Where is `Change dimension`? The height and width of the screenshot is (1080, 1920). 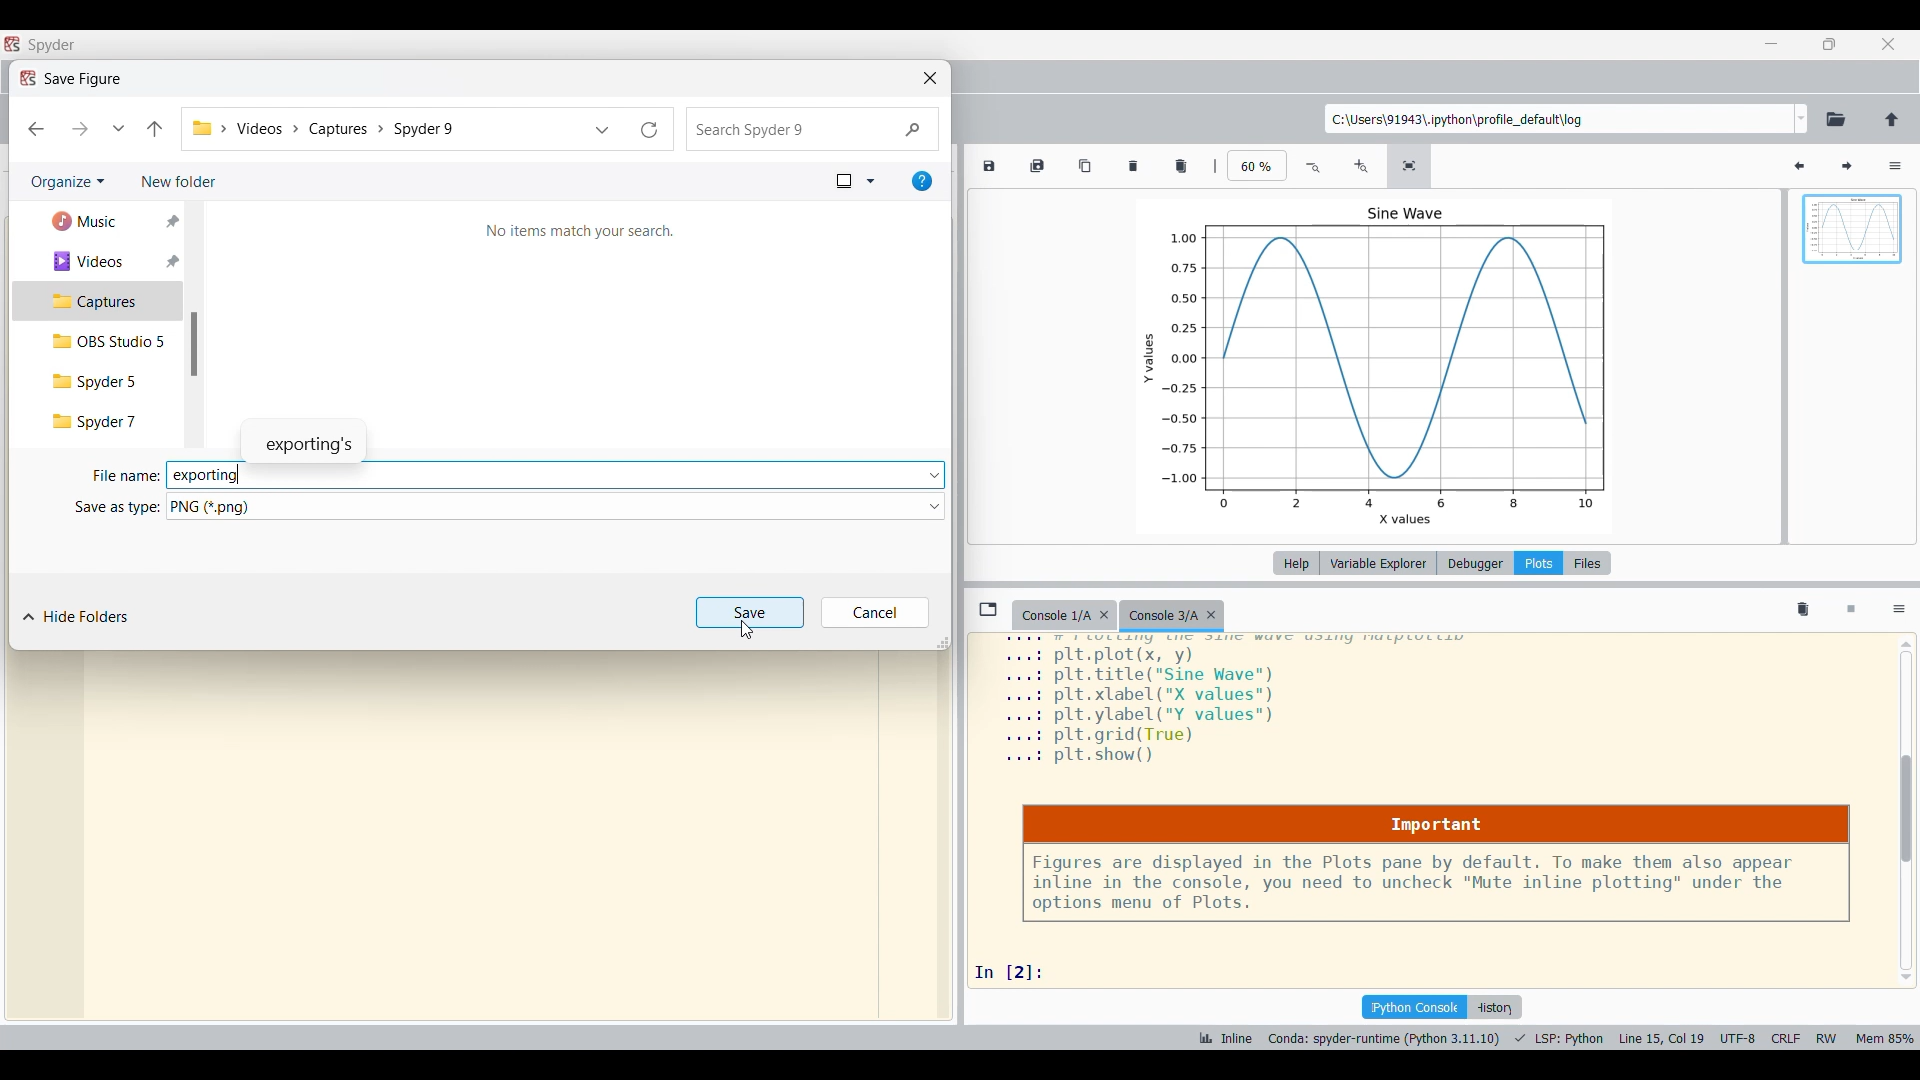
Change dimension is located at coordinates (942, 643).